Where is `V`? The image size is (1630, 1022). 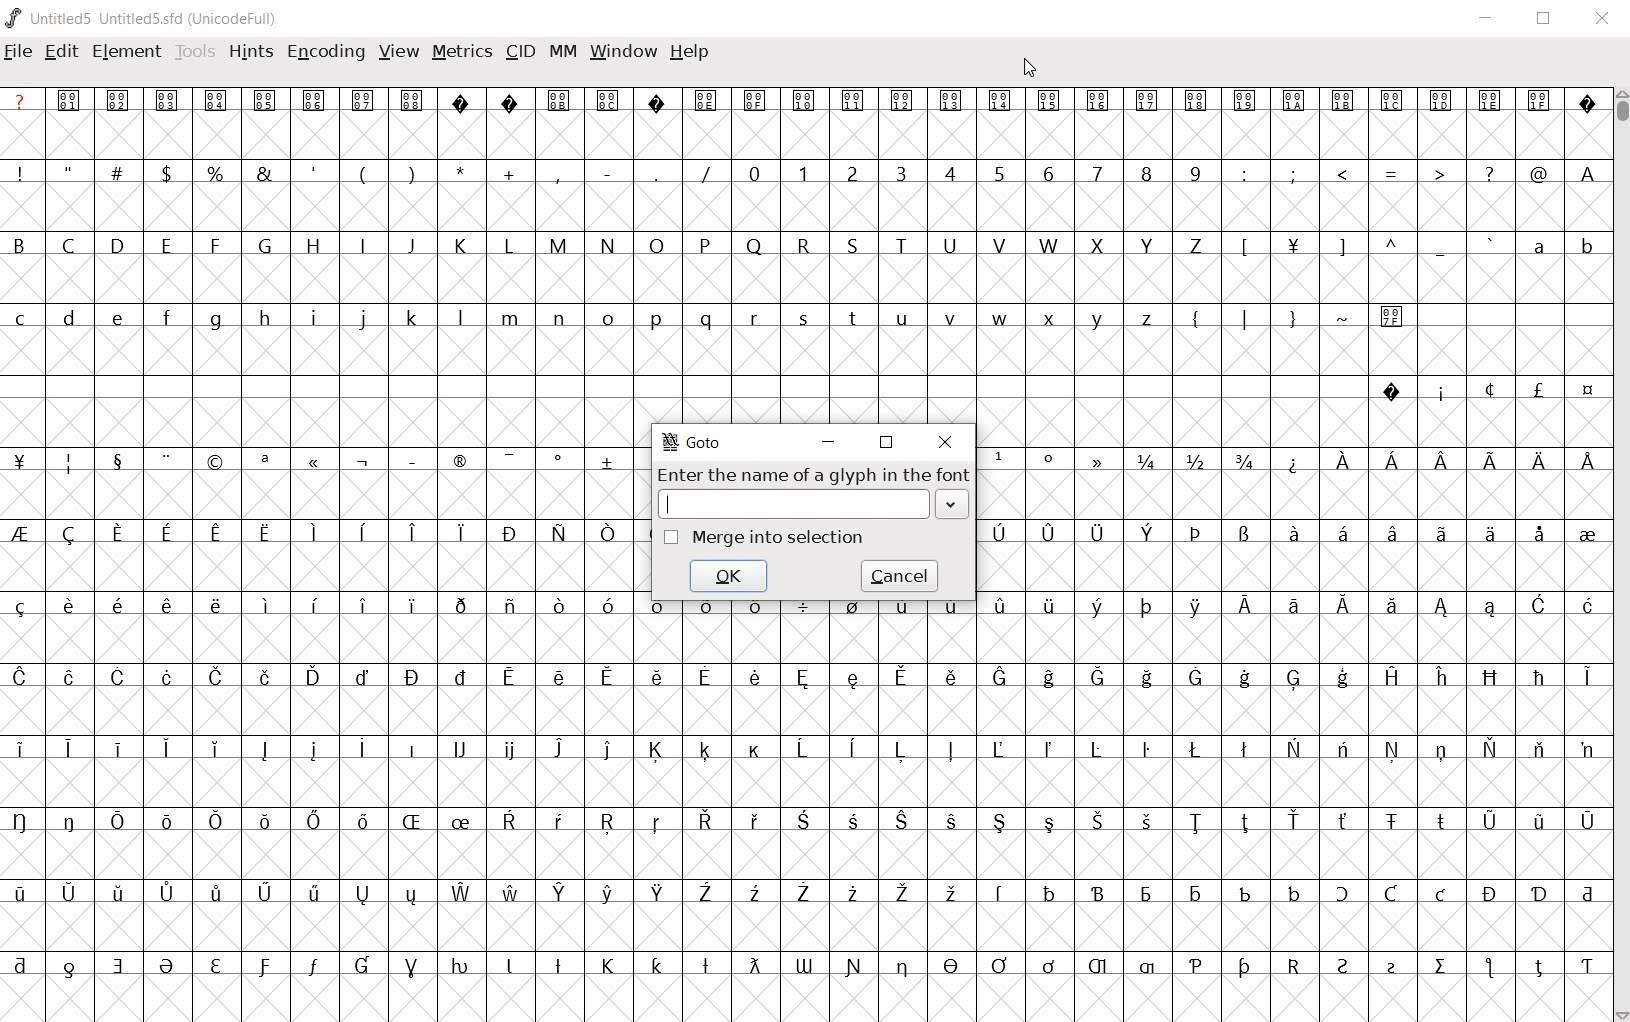 V is located at coordinates (999, 245).